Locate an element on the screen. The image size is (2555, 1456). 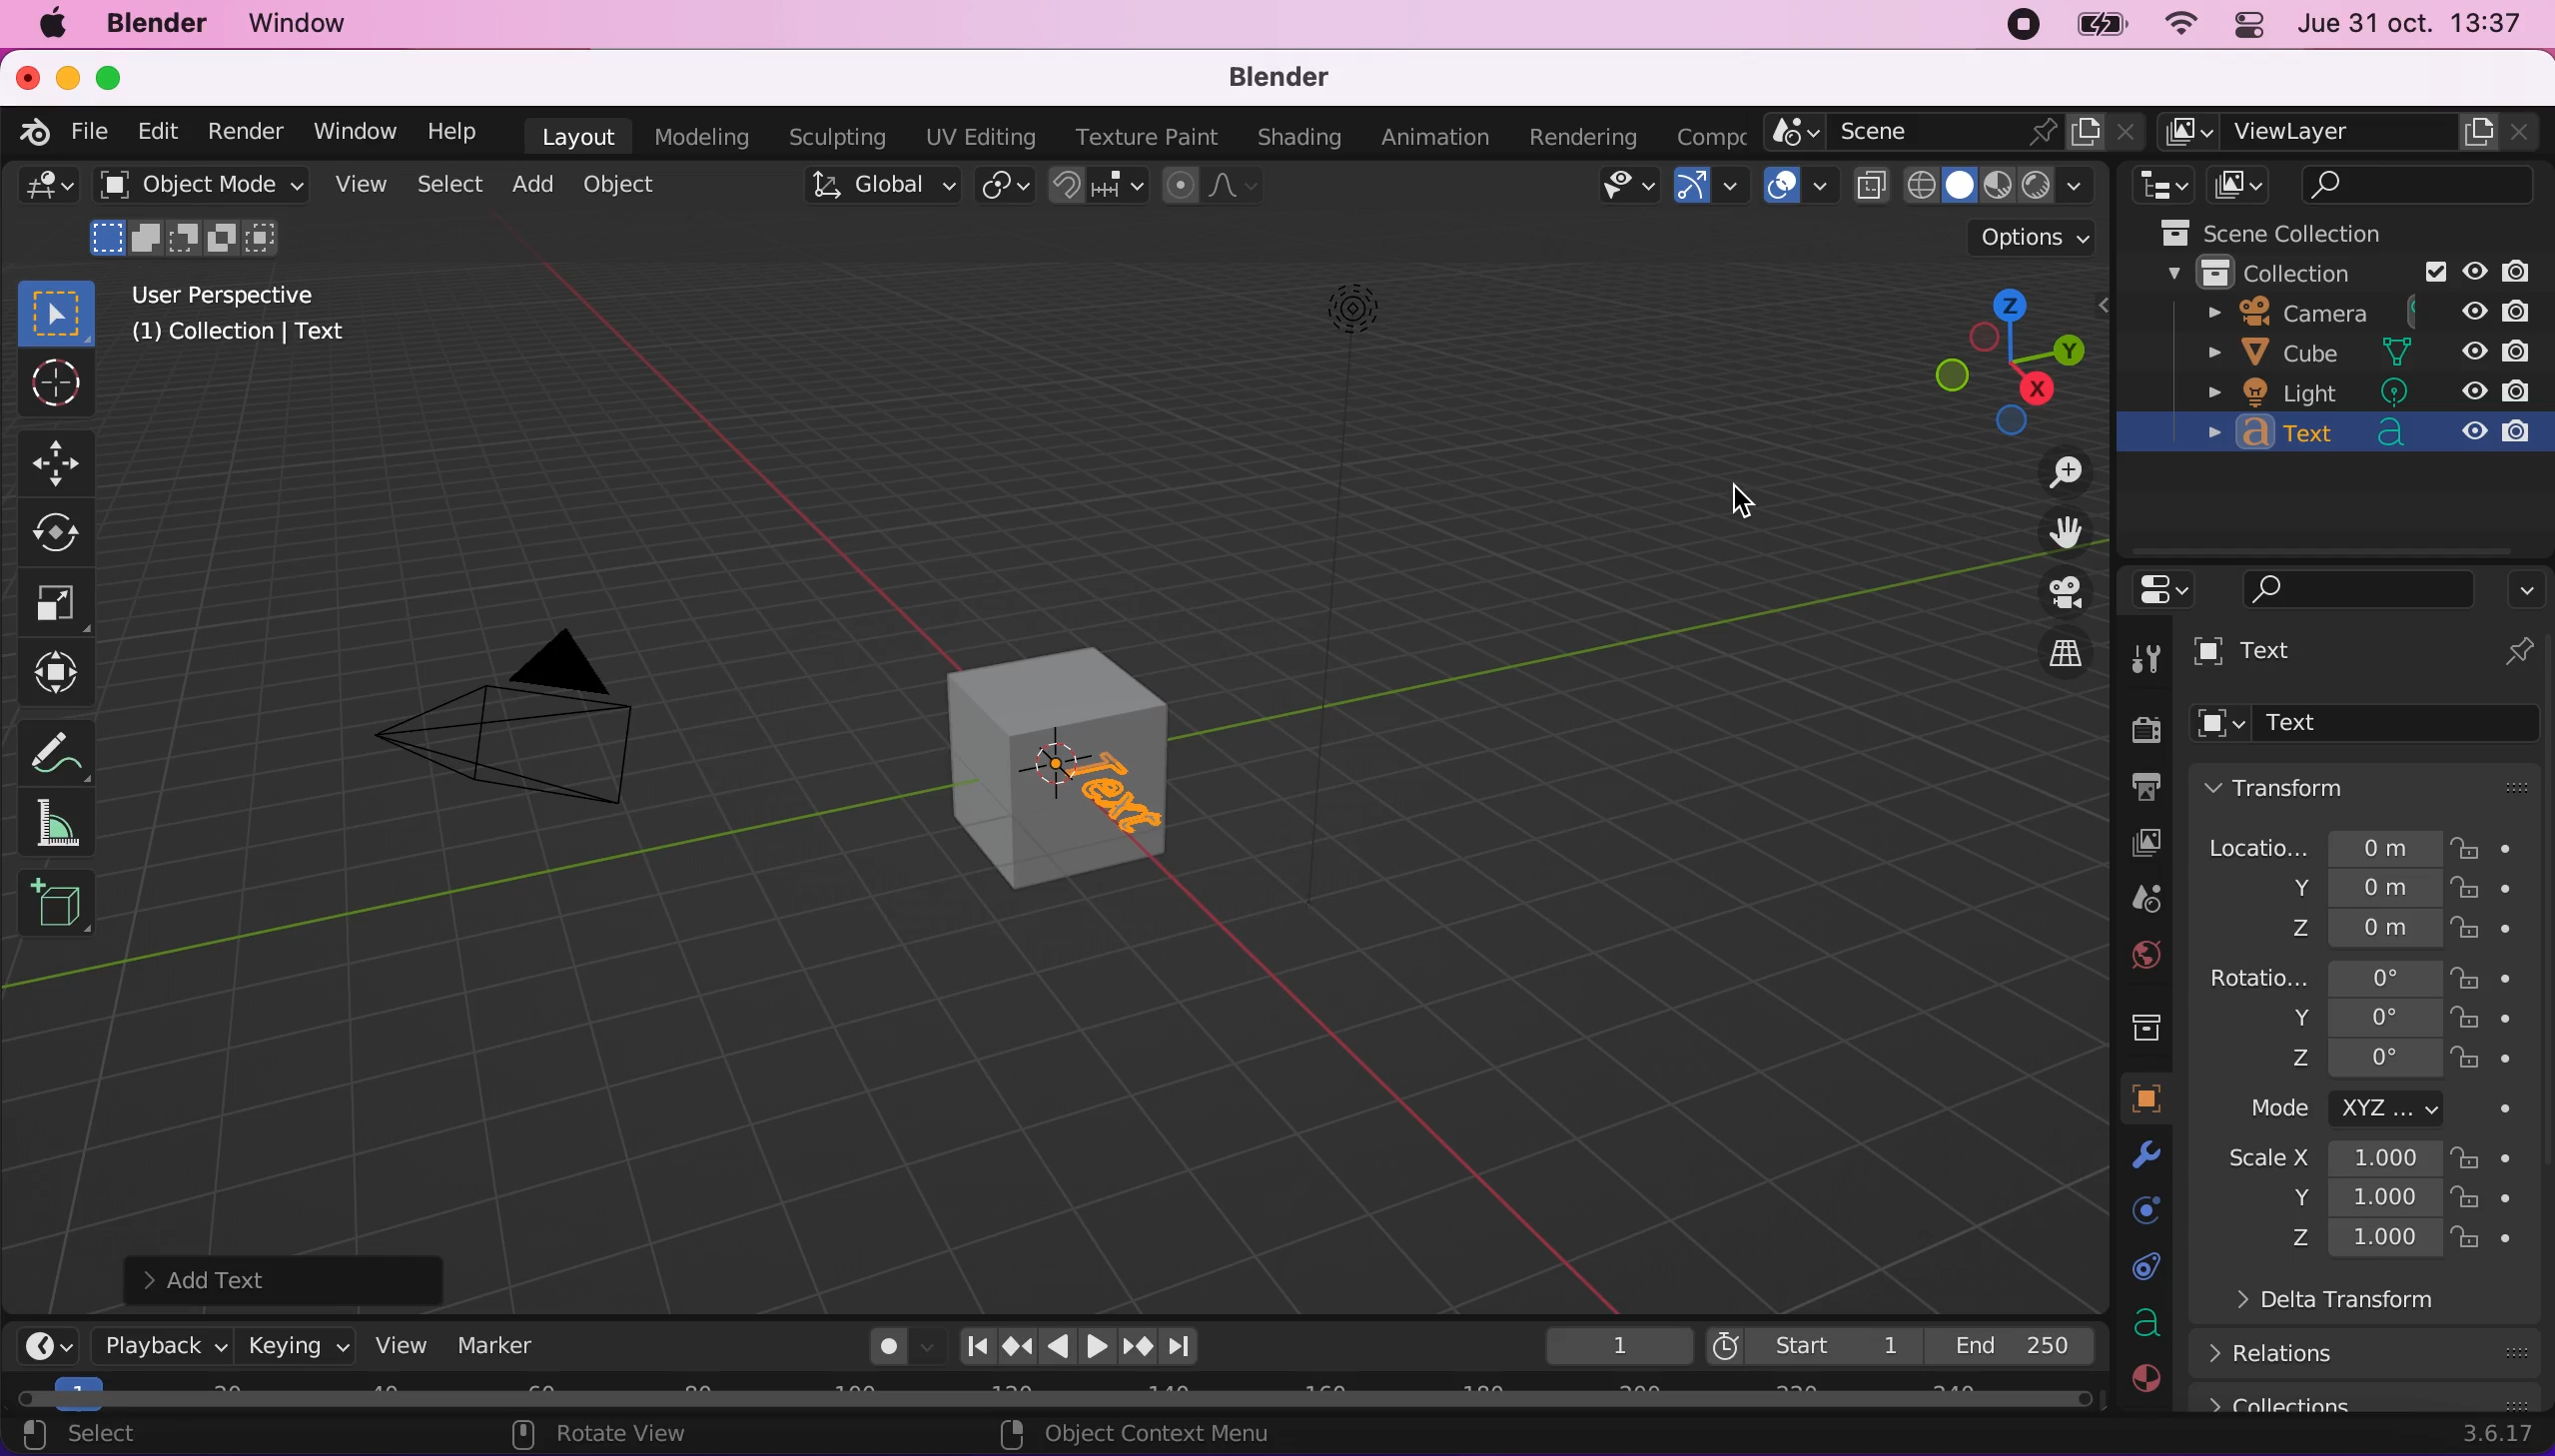
lock button is located at coordinates (2485, 1159).